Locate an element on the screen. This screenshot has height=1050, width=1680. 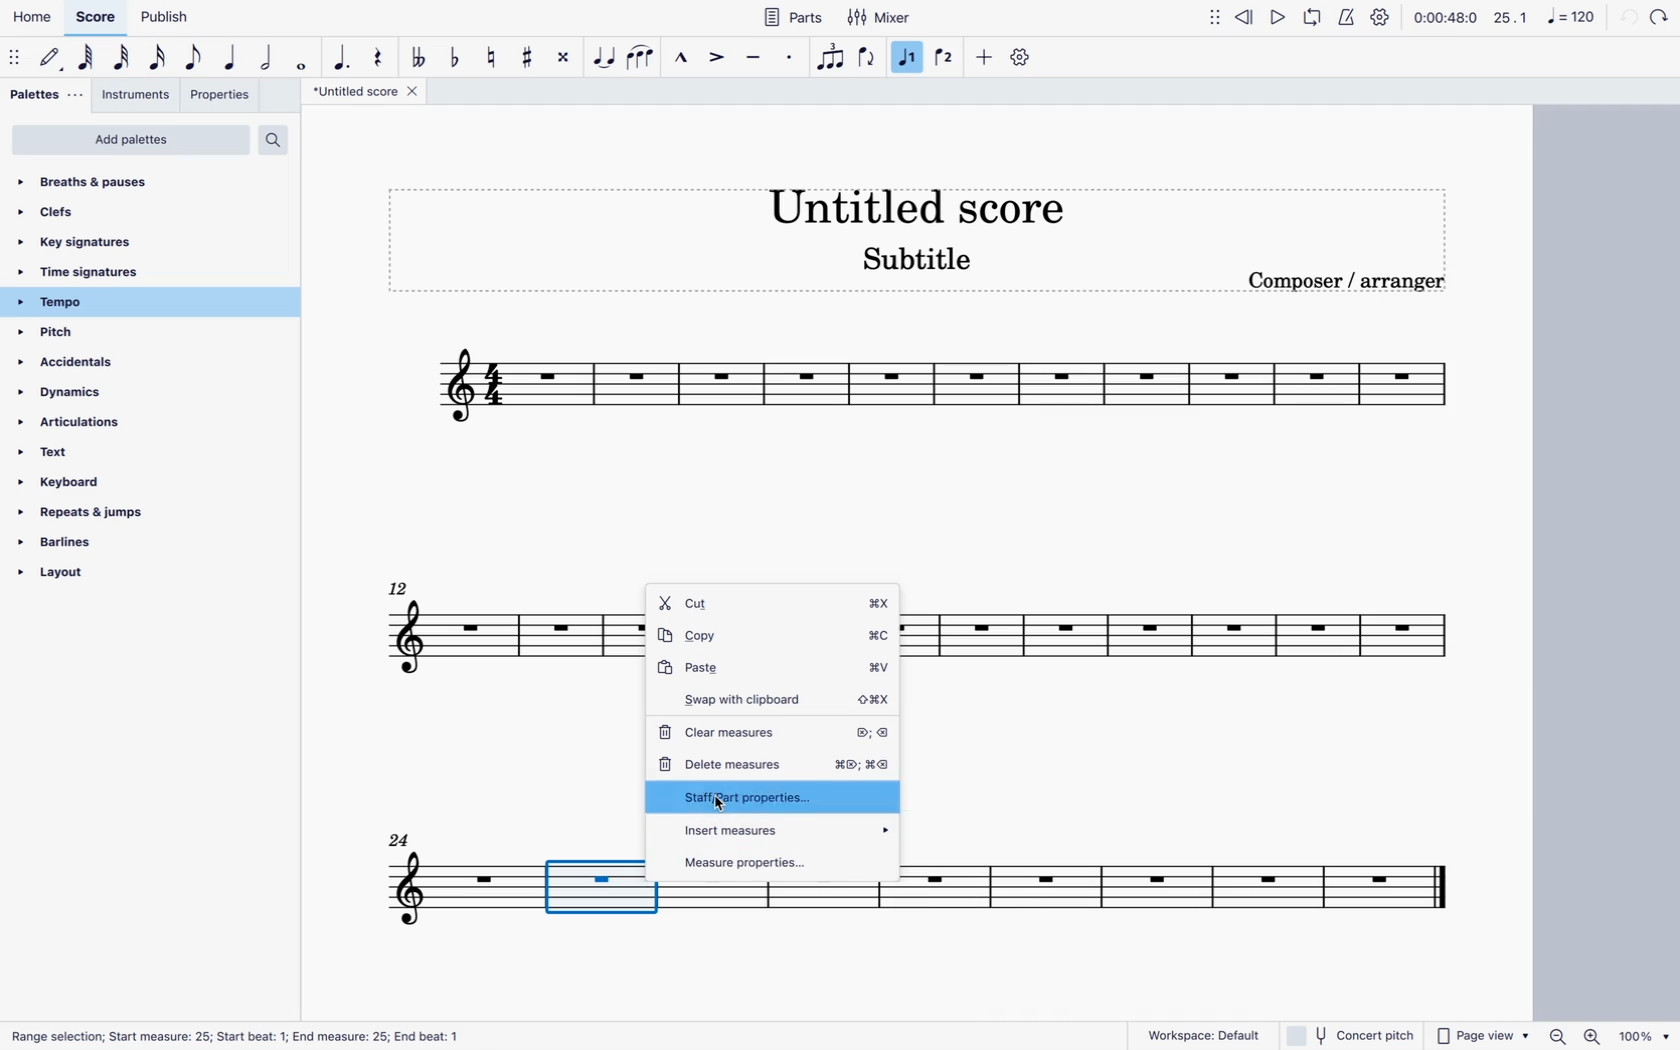
rewind is located at coordinates (1246, 16).